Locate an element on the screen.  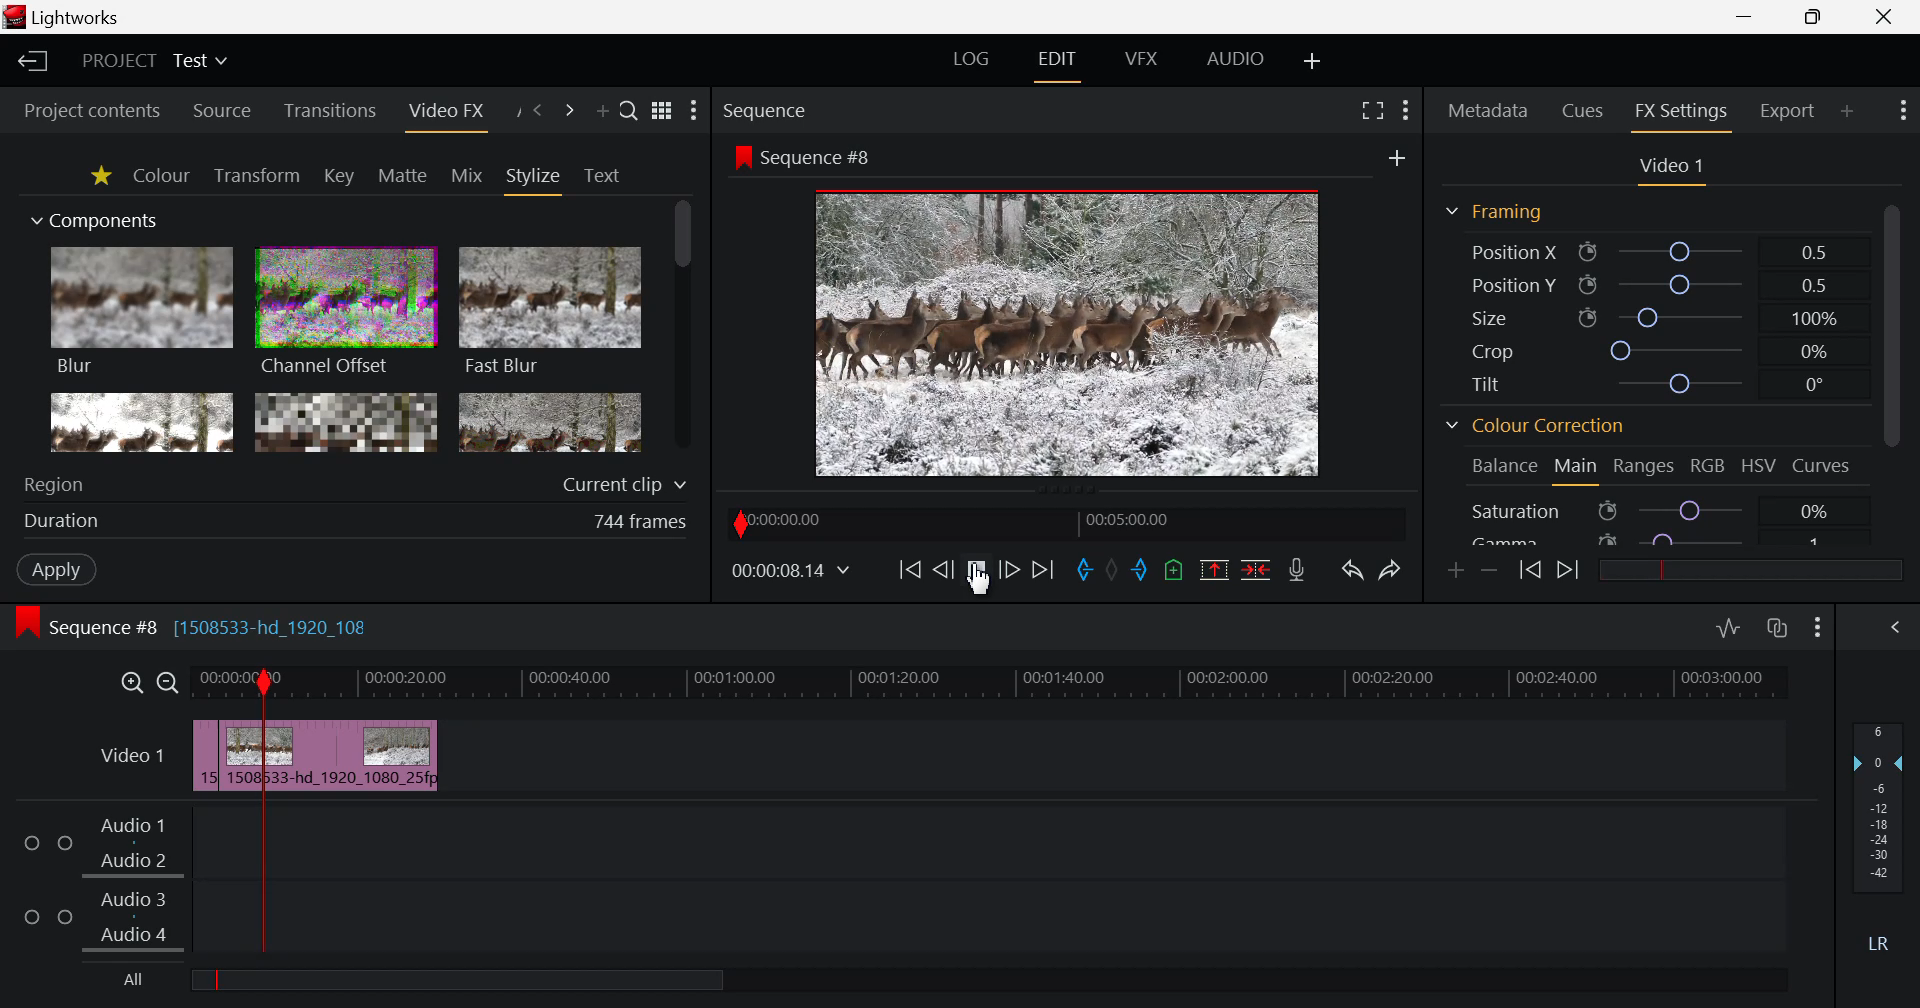
Cues is located at coordinates (1584, 112).